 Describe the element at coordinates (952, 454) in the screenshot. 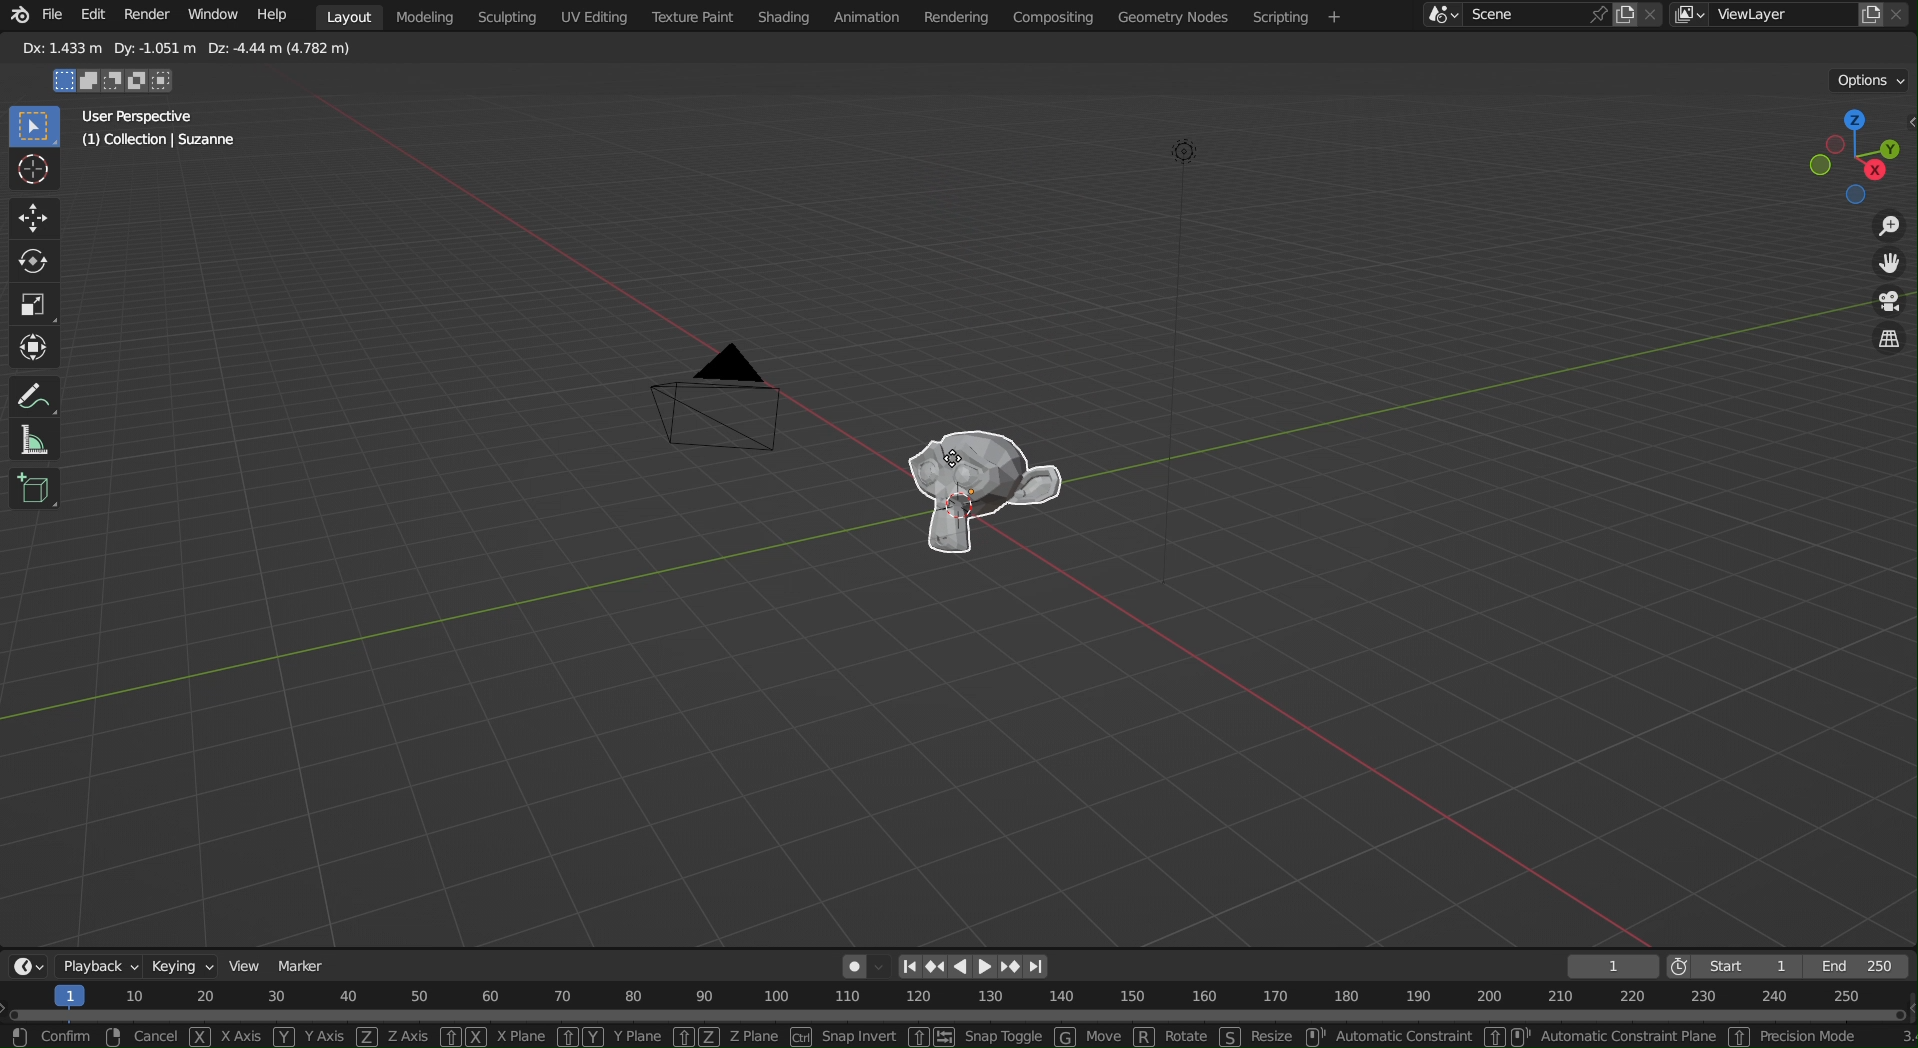

I see `cursor` at that location.